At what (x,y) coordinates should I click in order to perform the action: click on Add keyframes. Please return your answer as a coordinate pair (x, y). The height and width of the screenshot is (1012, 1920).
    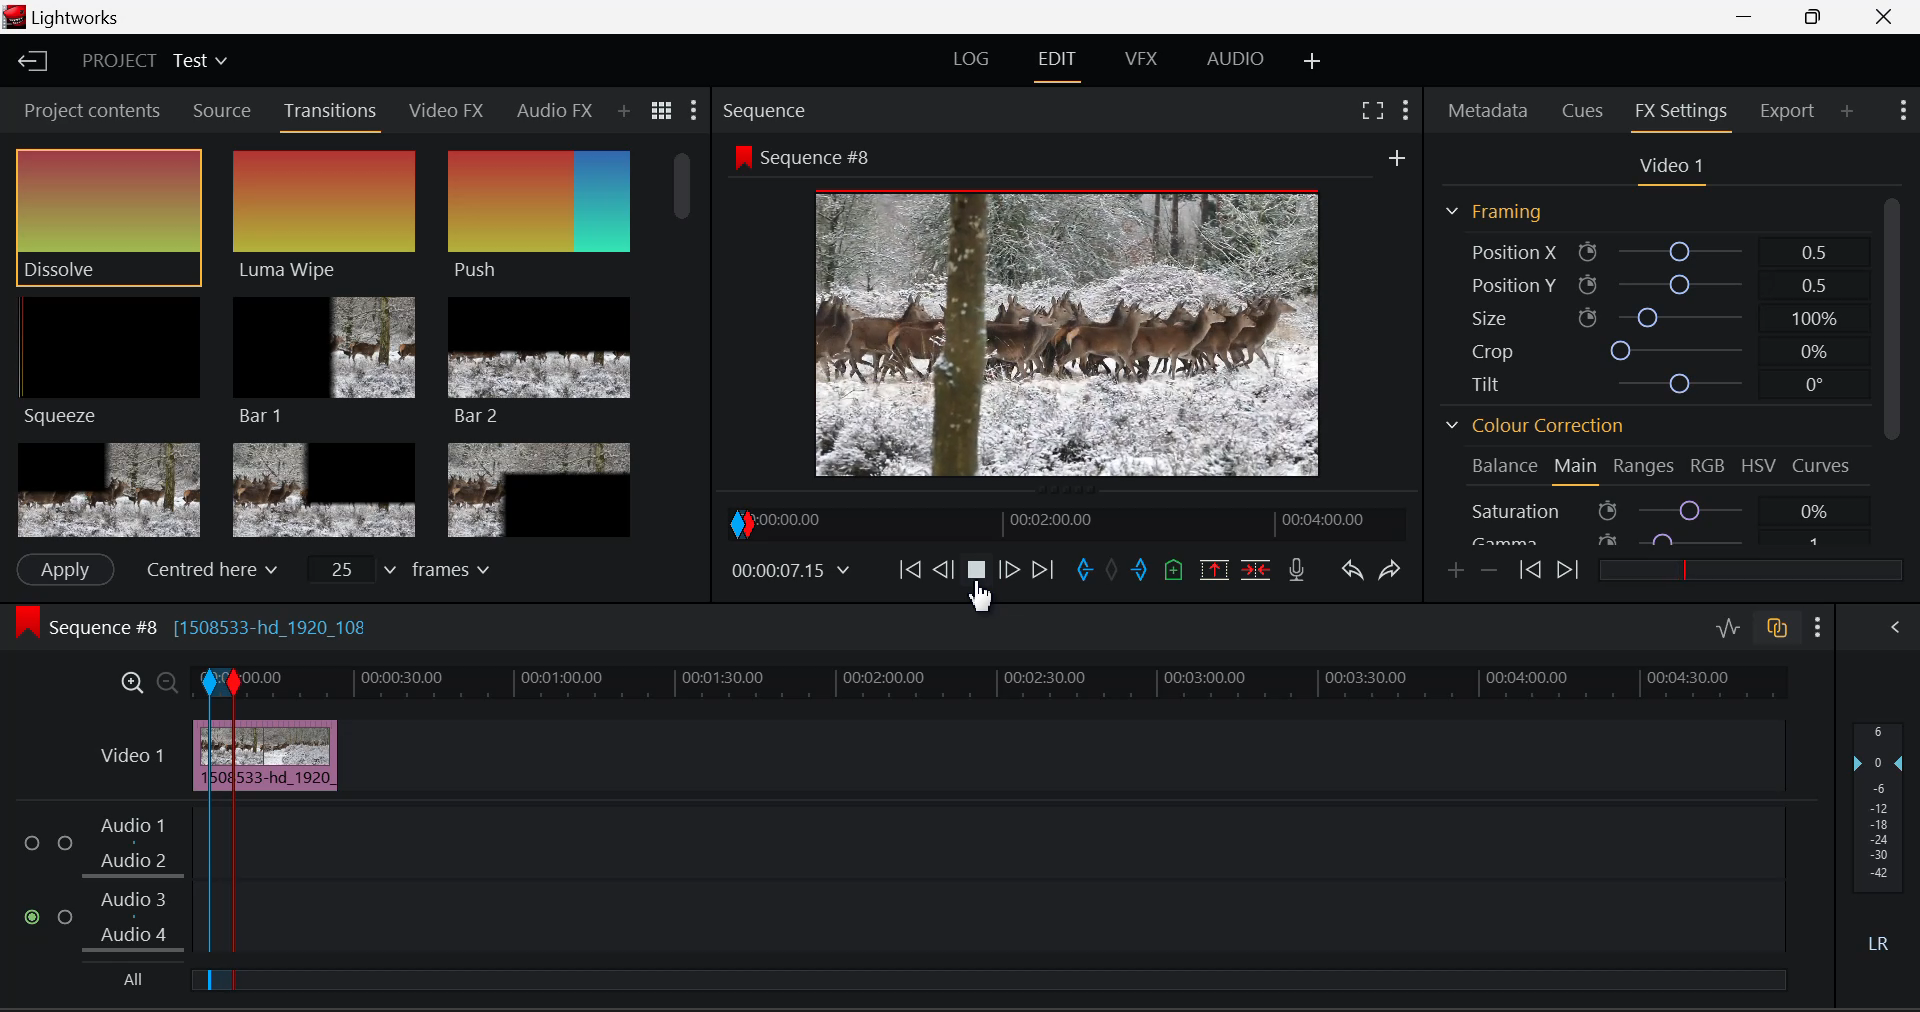
    Looking at the image, I should click on (1457, 571).